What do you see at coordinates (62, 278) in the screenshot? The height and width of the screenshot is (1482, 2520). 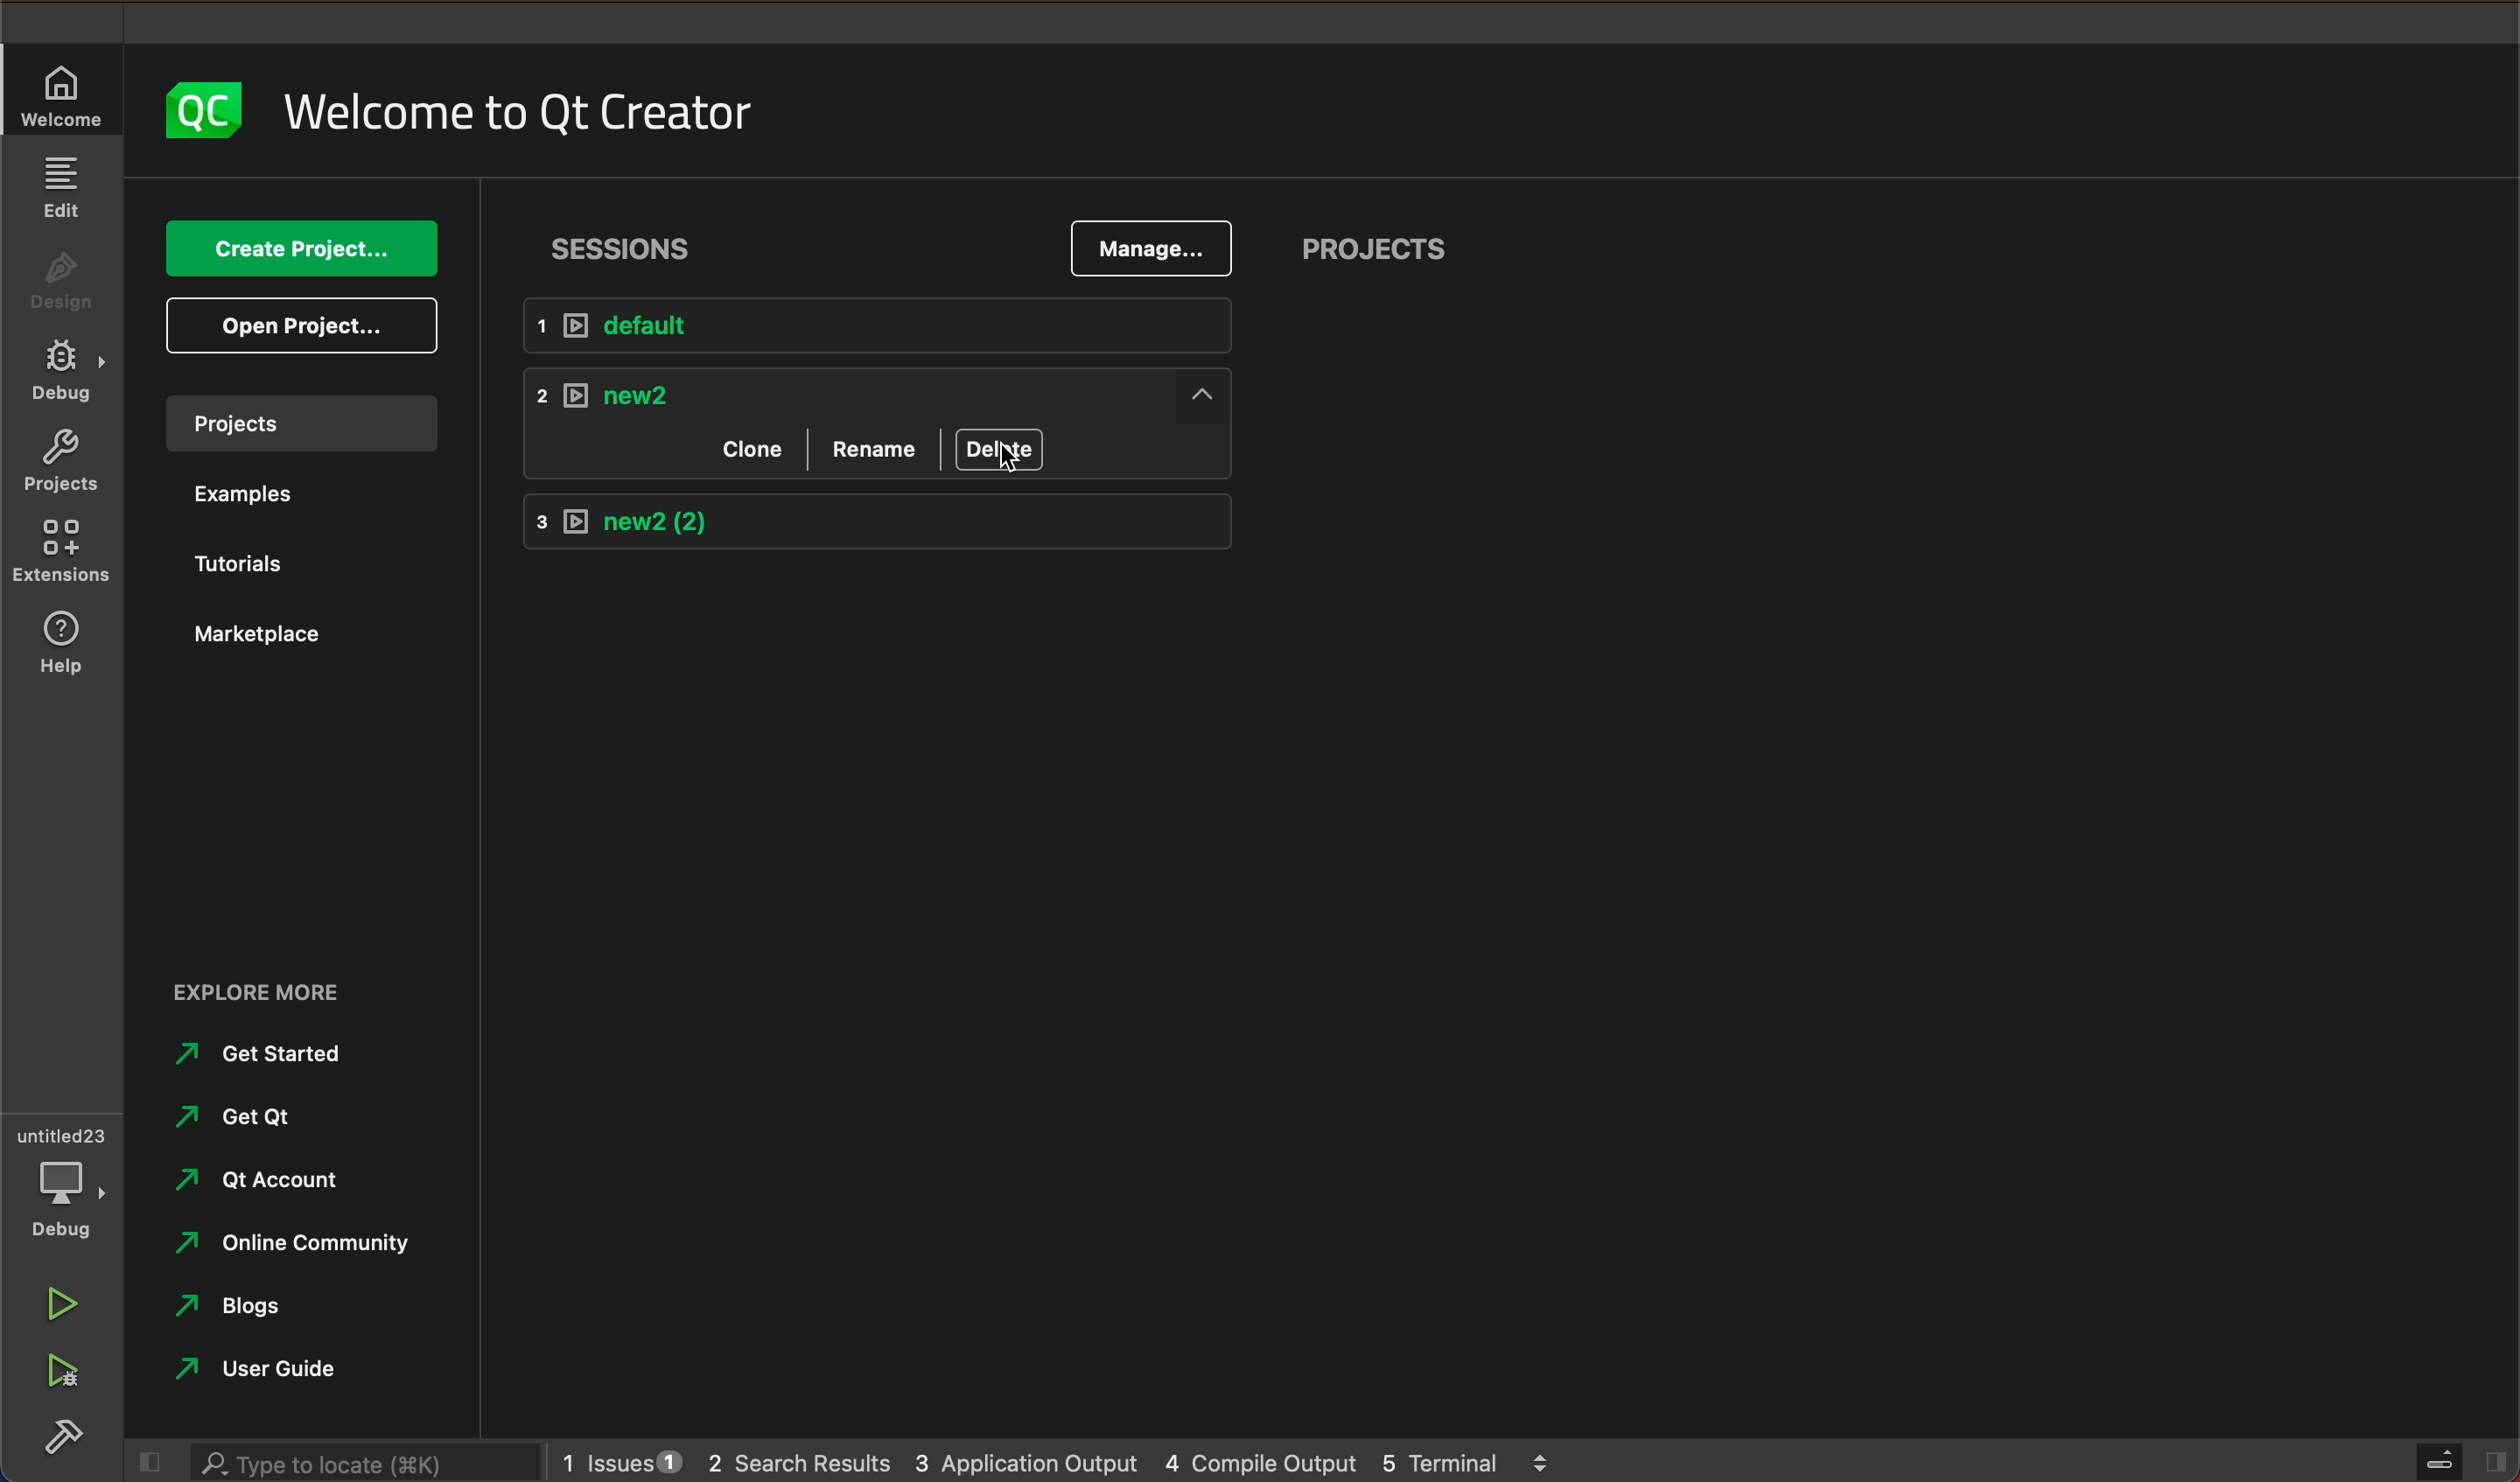 I see `design` at bounding box center [62, 278].